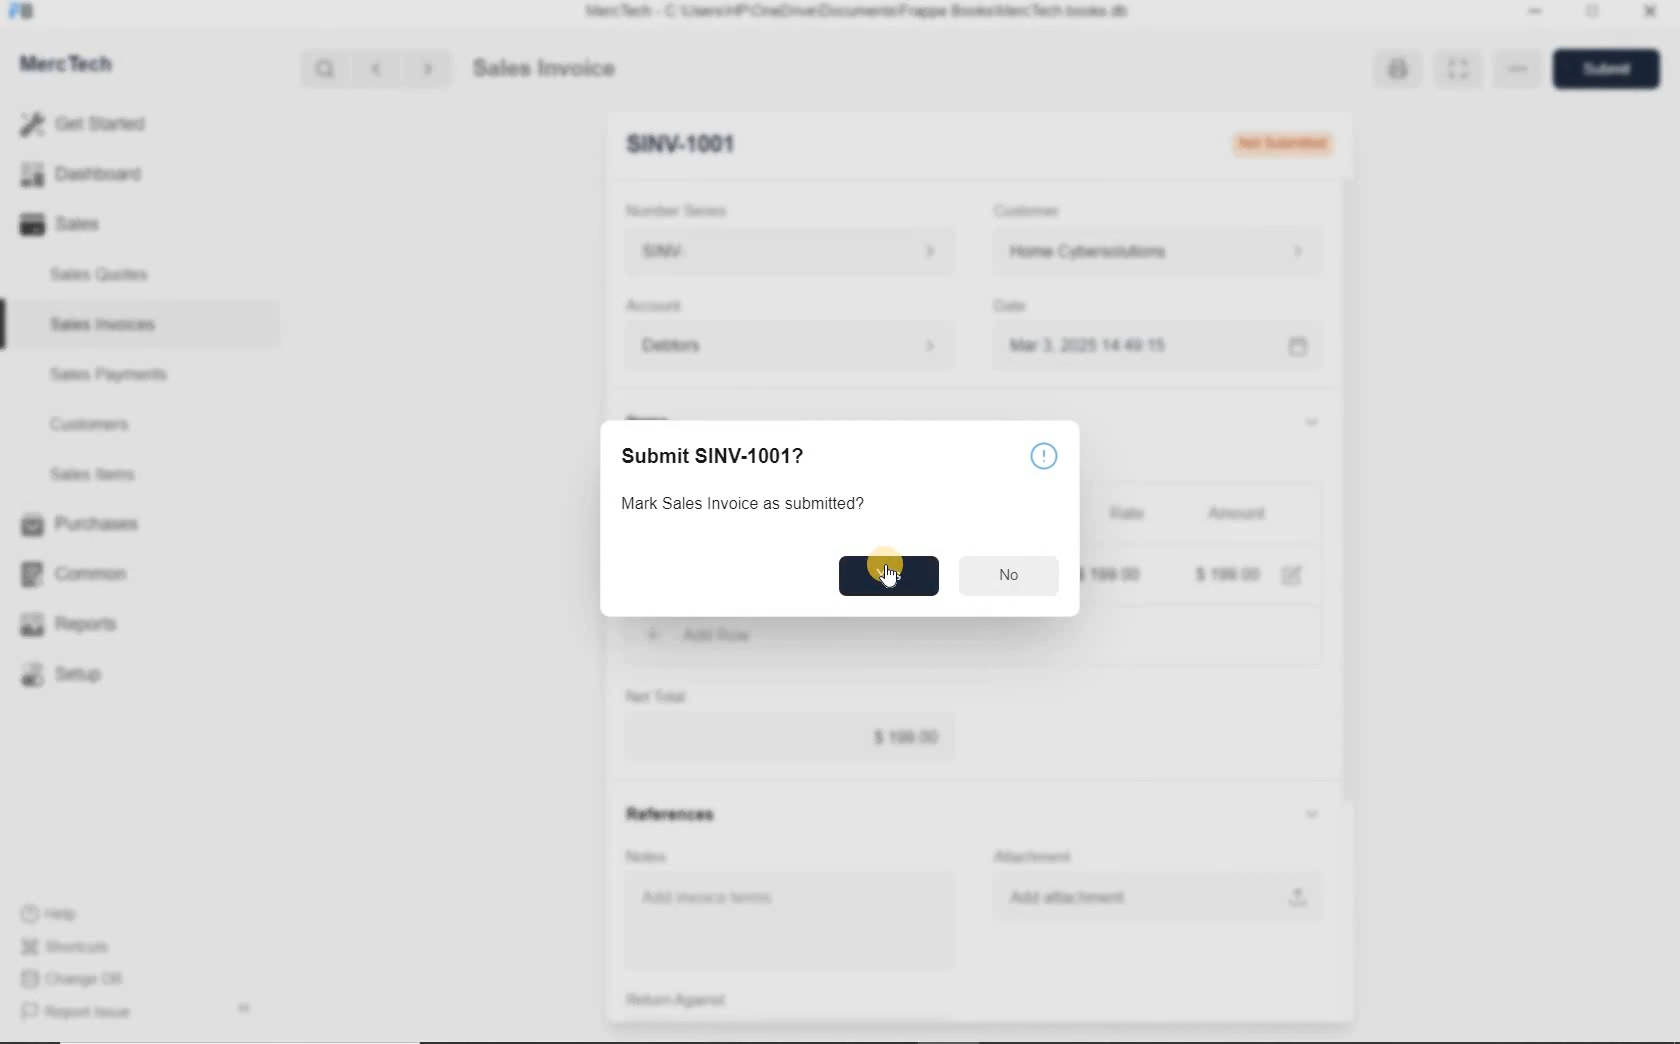 The height and width of the screenshot is (1044, 1680). I want to click on Change DB, so click(75, 979).